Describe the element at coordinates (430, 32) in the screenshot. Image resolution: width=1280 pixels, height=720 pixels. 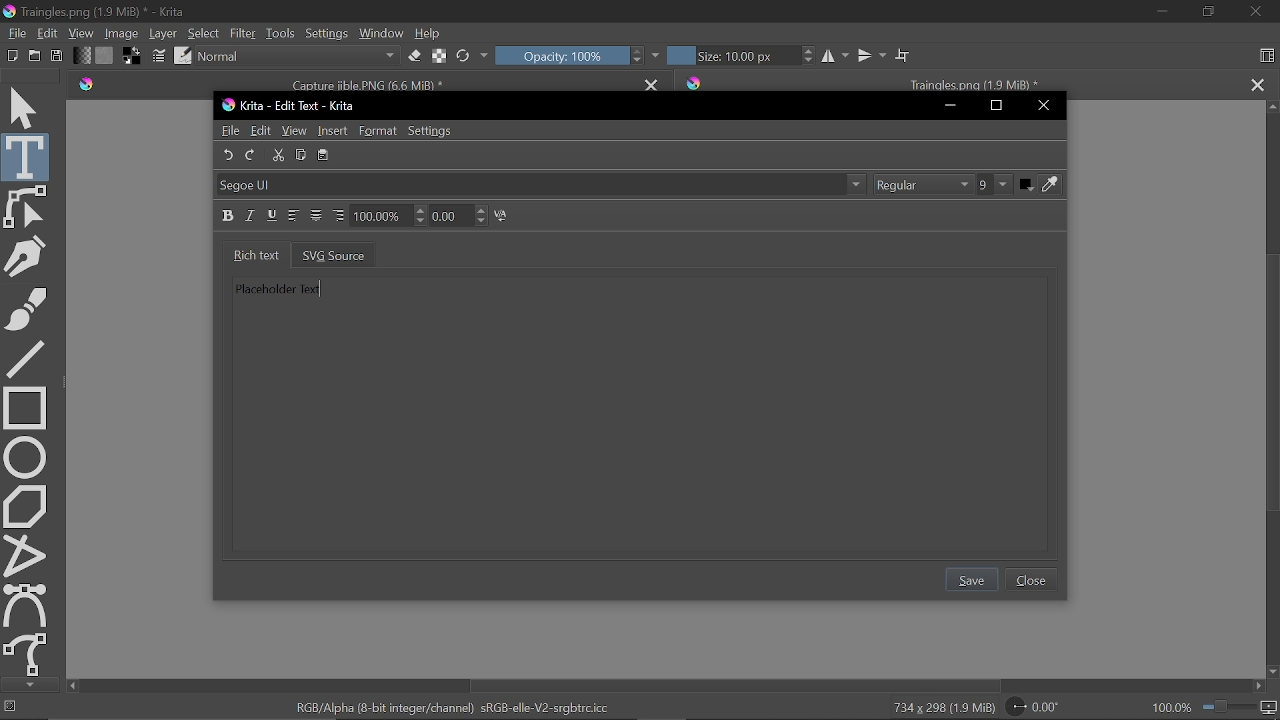
I see `Help` at that location.